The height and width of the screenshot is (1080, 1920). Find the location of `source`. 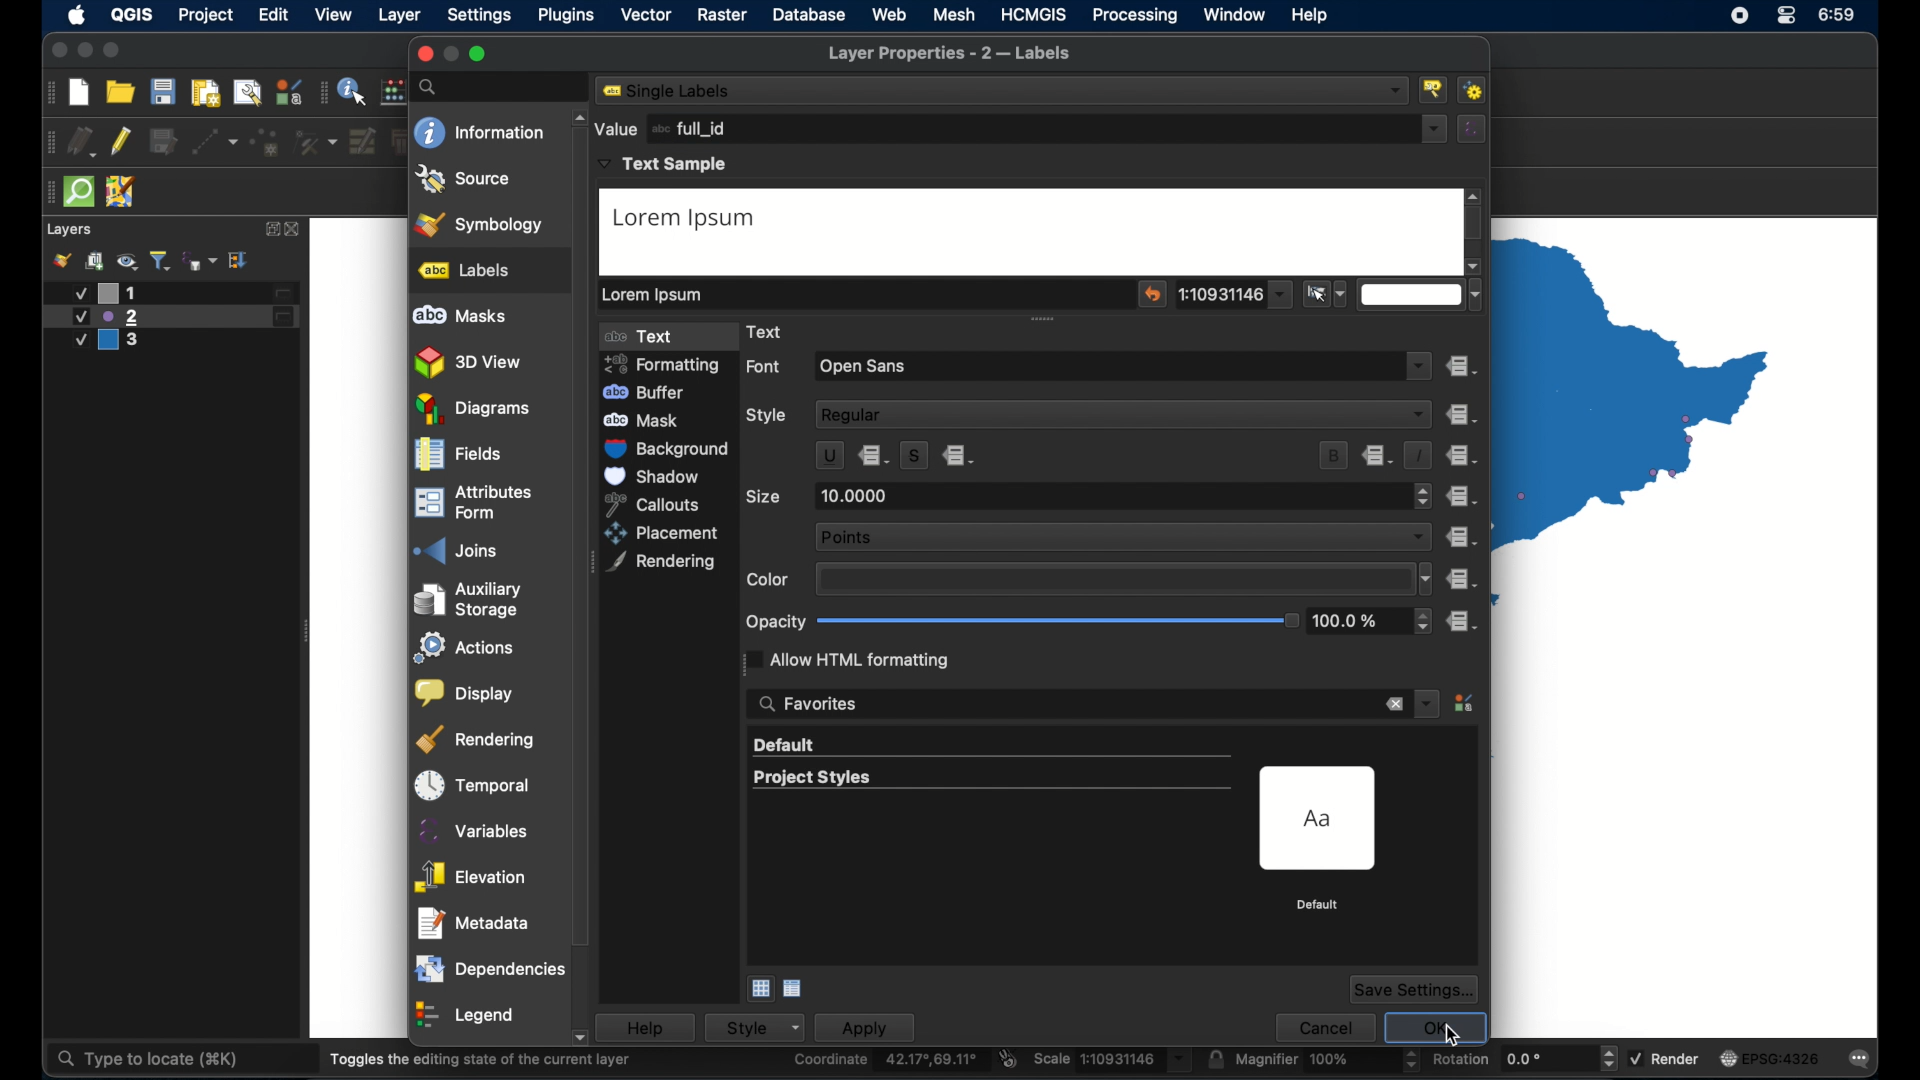

source is located at coordinates (464, 179).